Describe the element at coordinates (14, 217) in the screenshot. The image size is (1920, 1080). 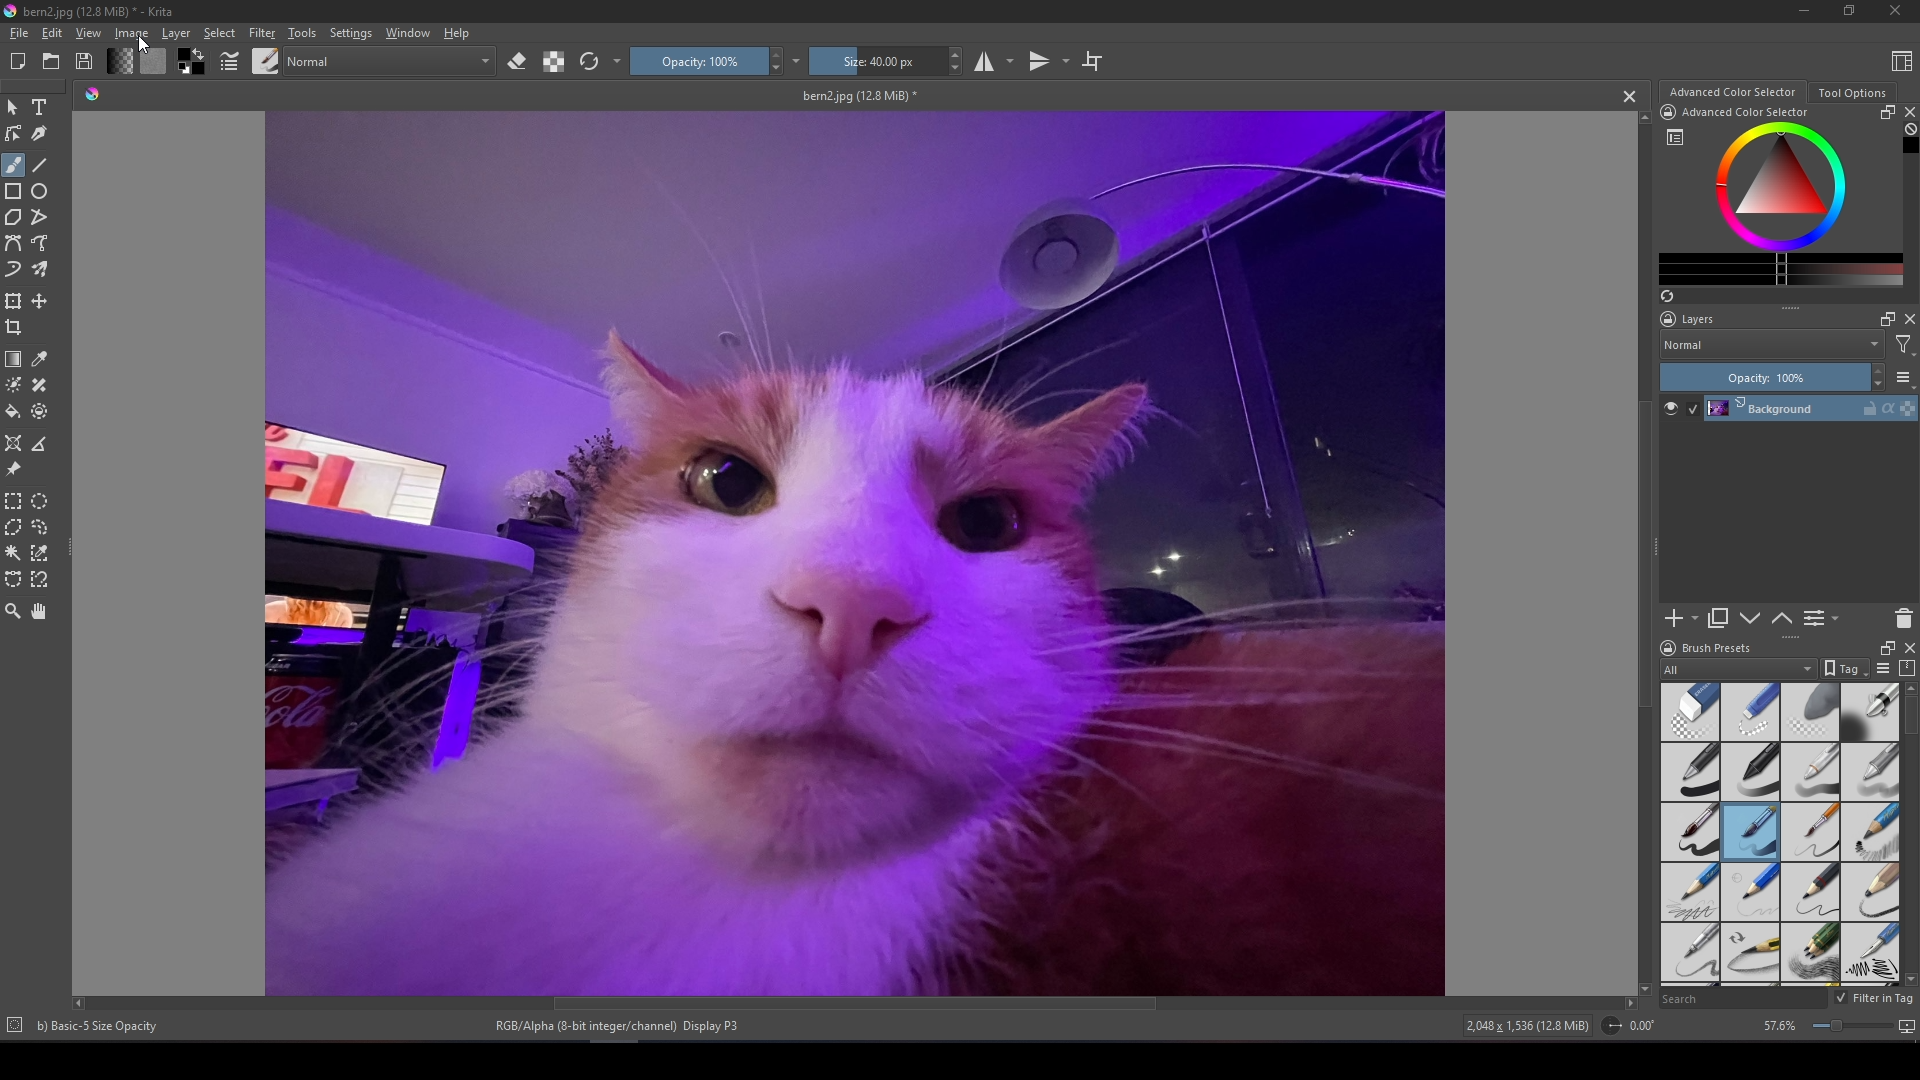
I see `Polygon tool` at that location.